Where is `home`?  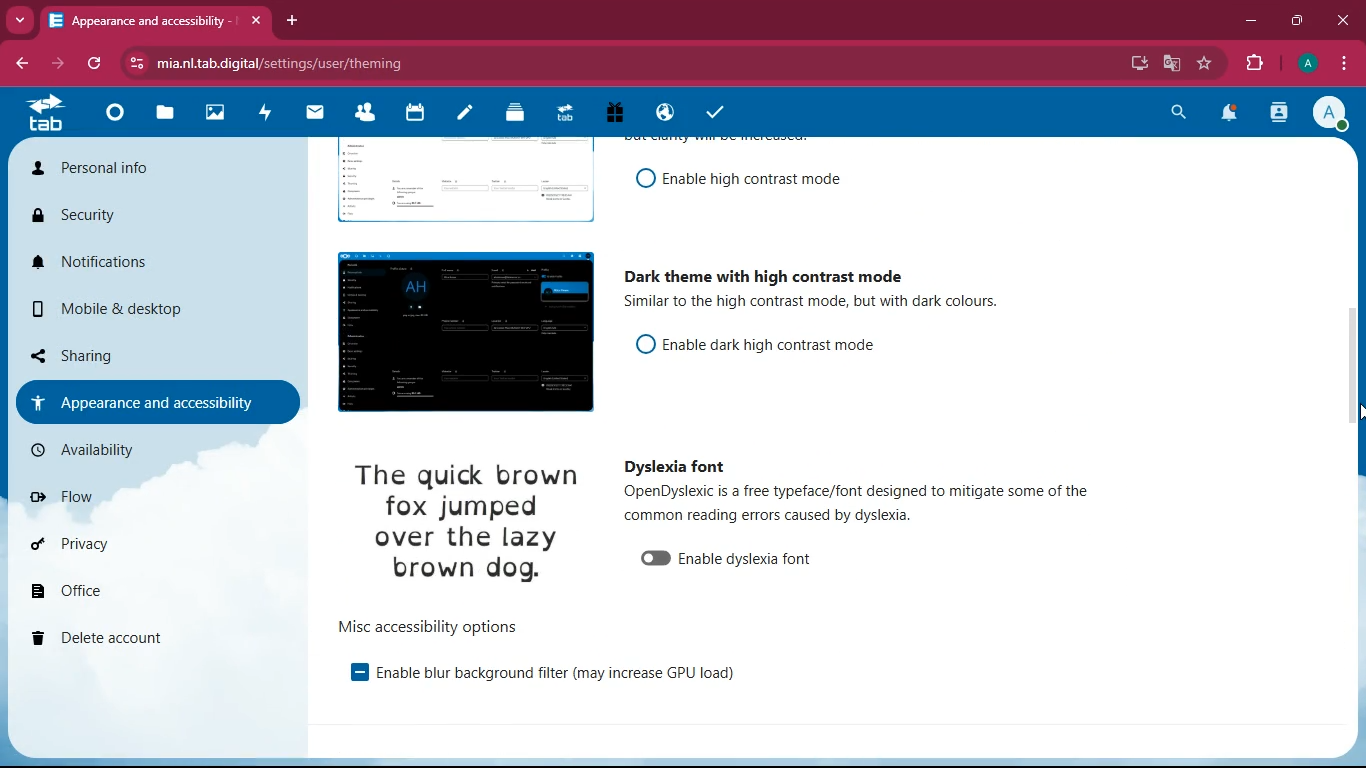
home is located at coordinates (120, 117).